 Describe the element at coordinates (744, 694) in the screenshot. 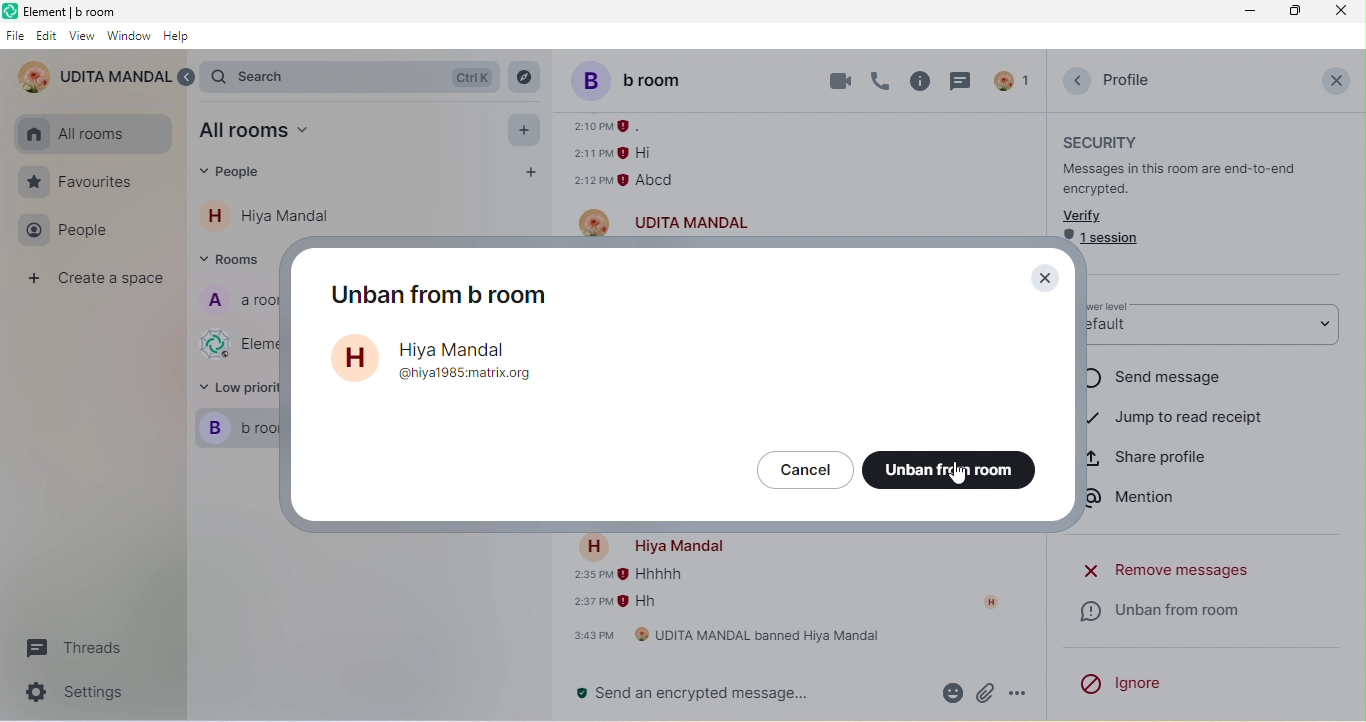

I see `send an encrypted message` at that location.